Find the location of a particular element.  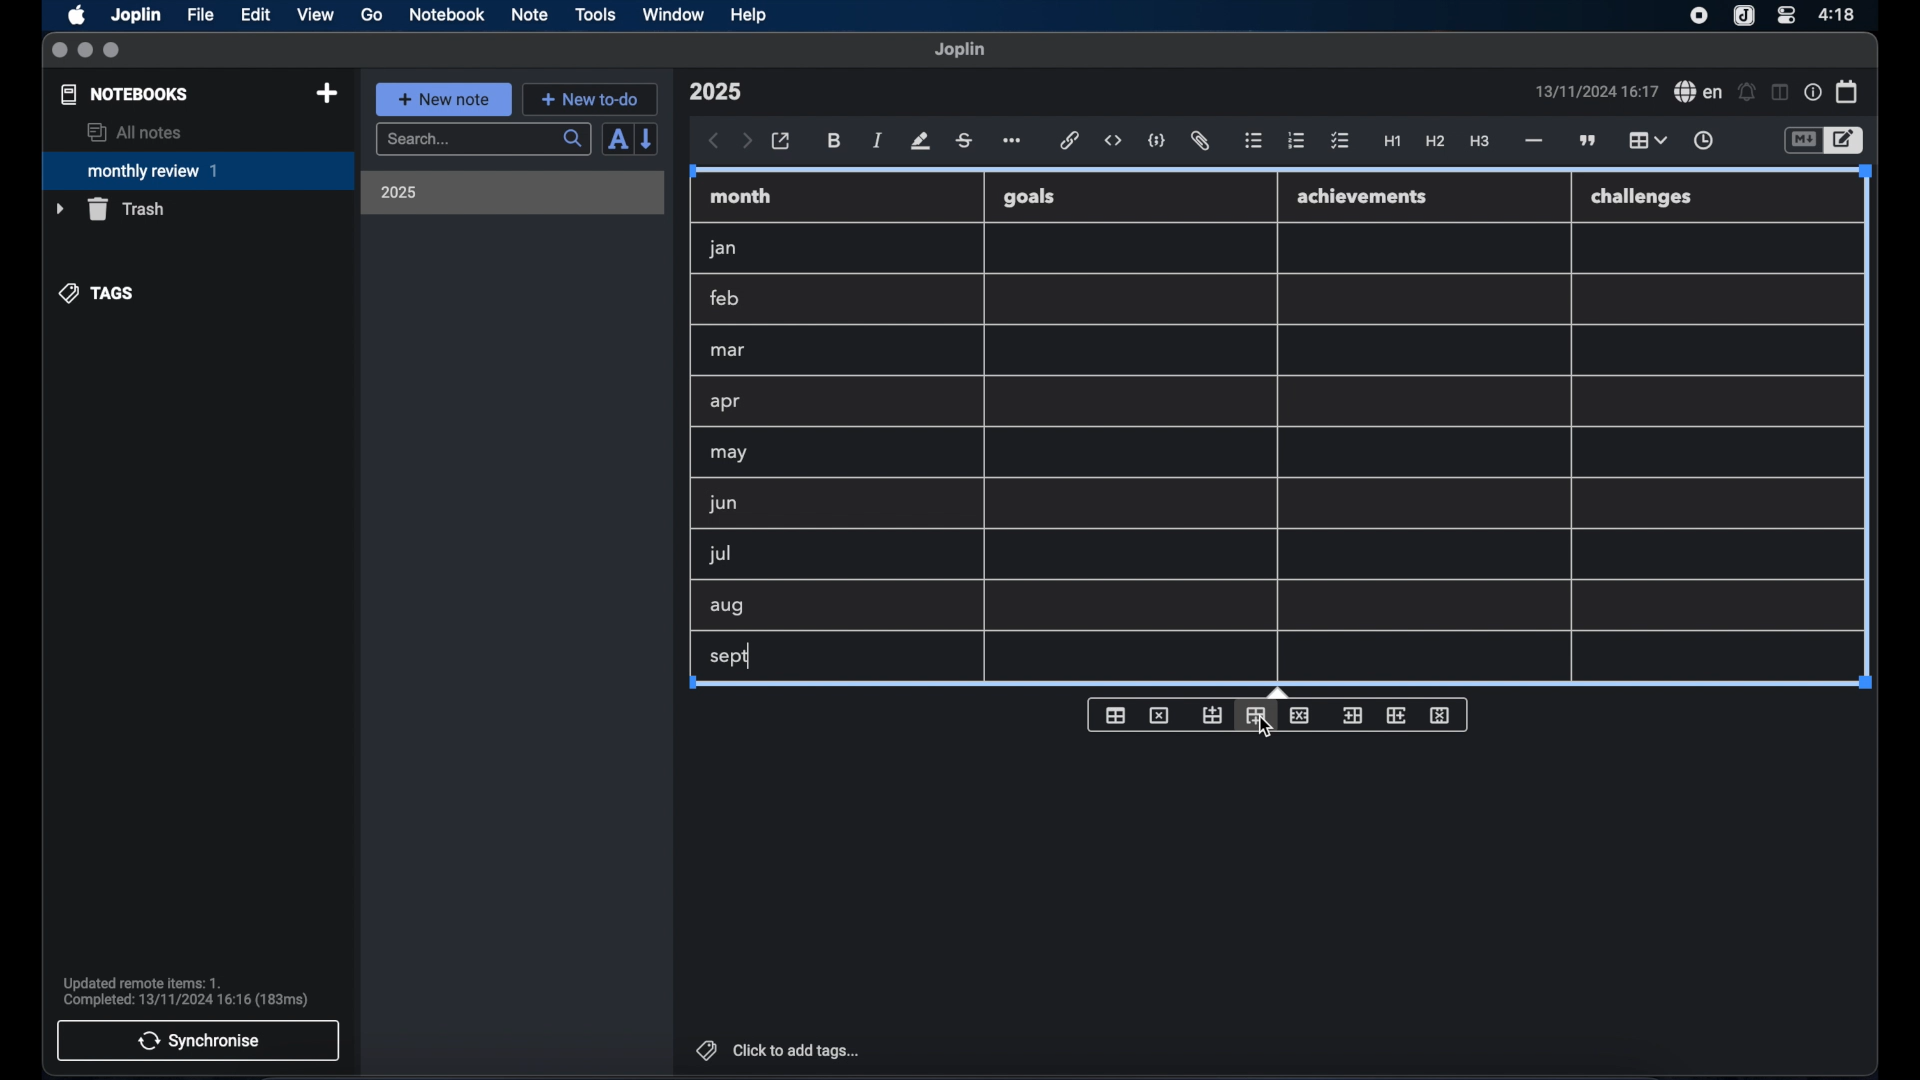

hyperlink is located at coordinates (1070, 140).